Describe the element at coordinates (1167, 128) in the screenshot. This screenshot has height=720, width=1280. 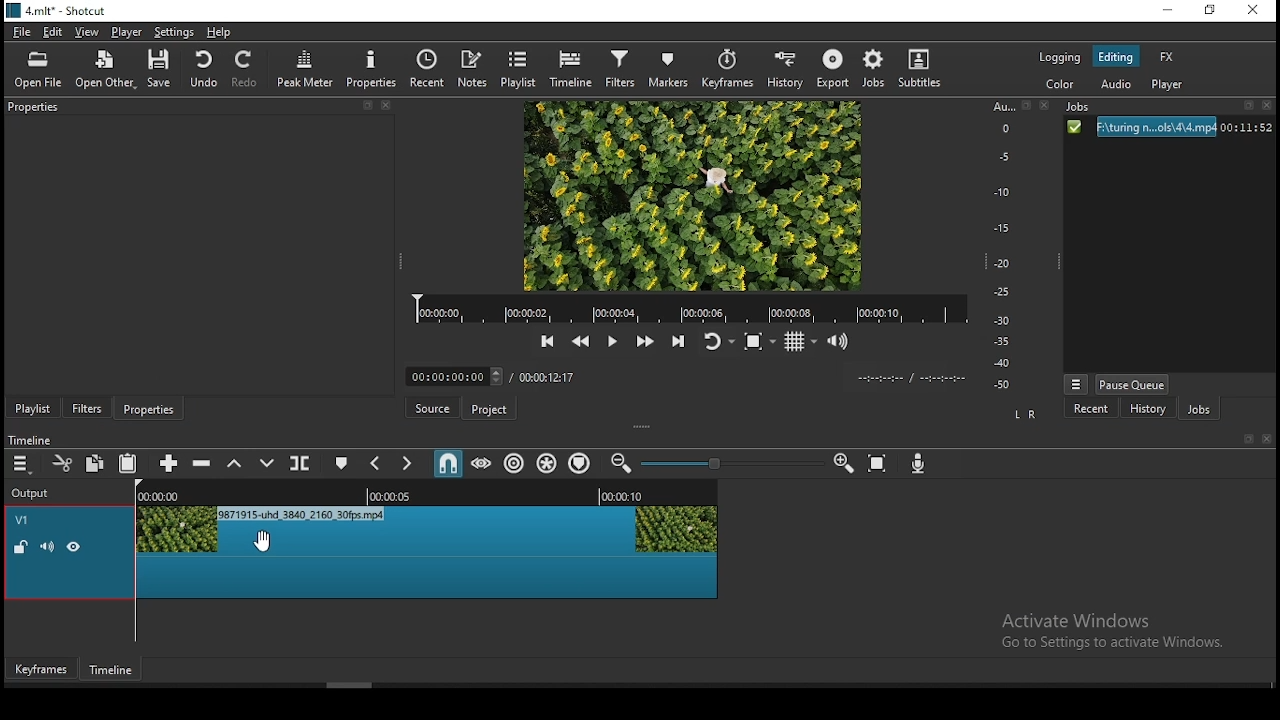
I see `File` at that location.